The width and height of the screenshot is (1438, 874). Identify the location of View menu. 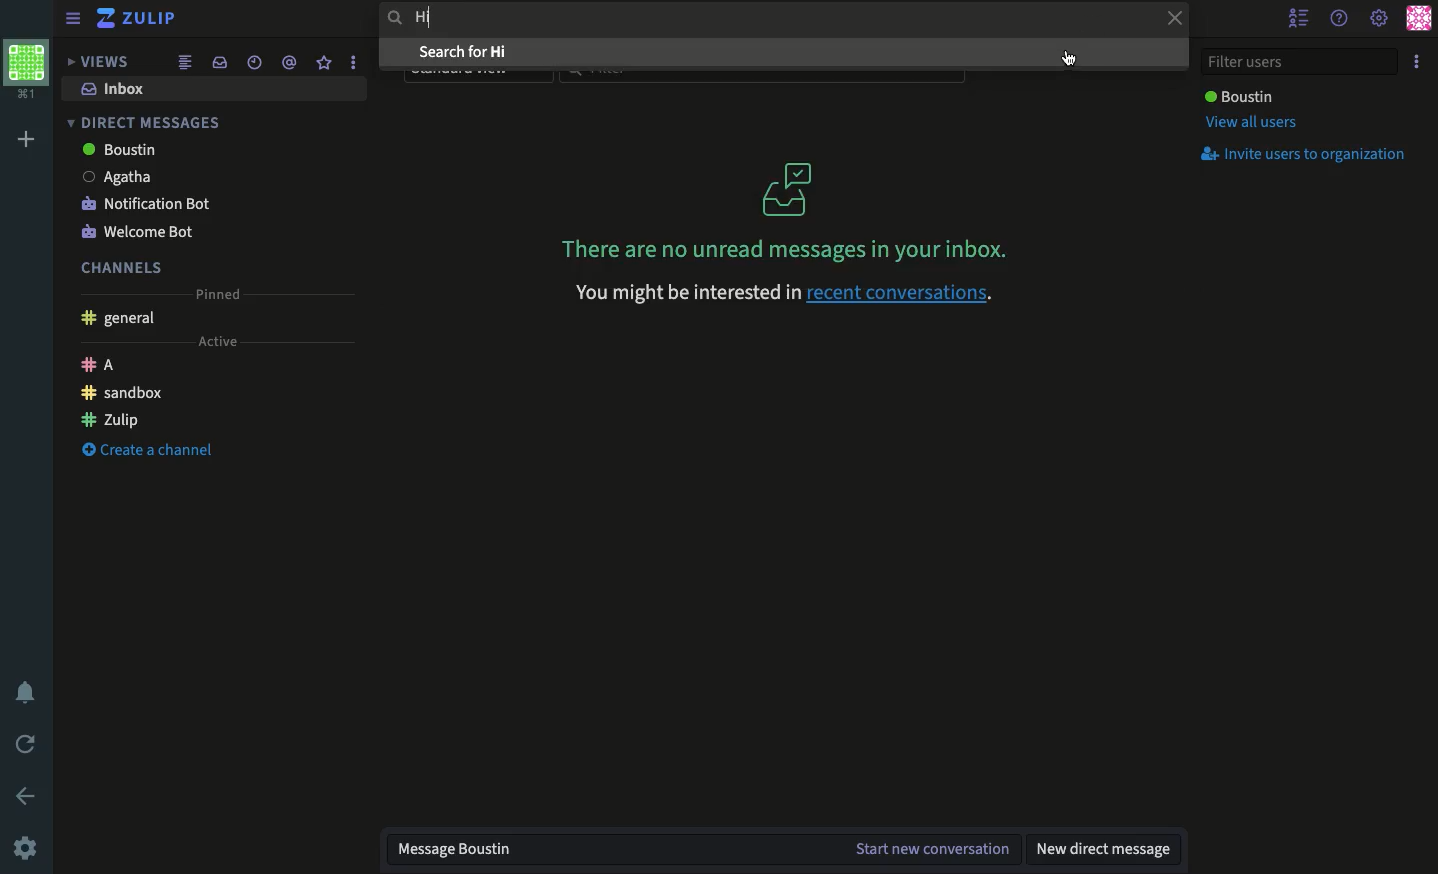
(76, 18).